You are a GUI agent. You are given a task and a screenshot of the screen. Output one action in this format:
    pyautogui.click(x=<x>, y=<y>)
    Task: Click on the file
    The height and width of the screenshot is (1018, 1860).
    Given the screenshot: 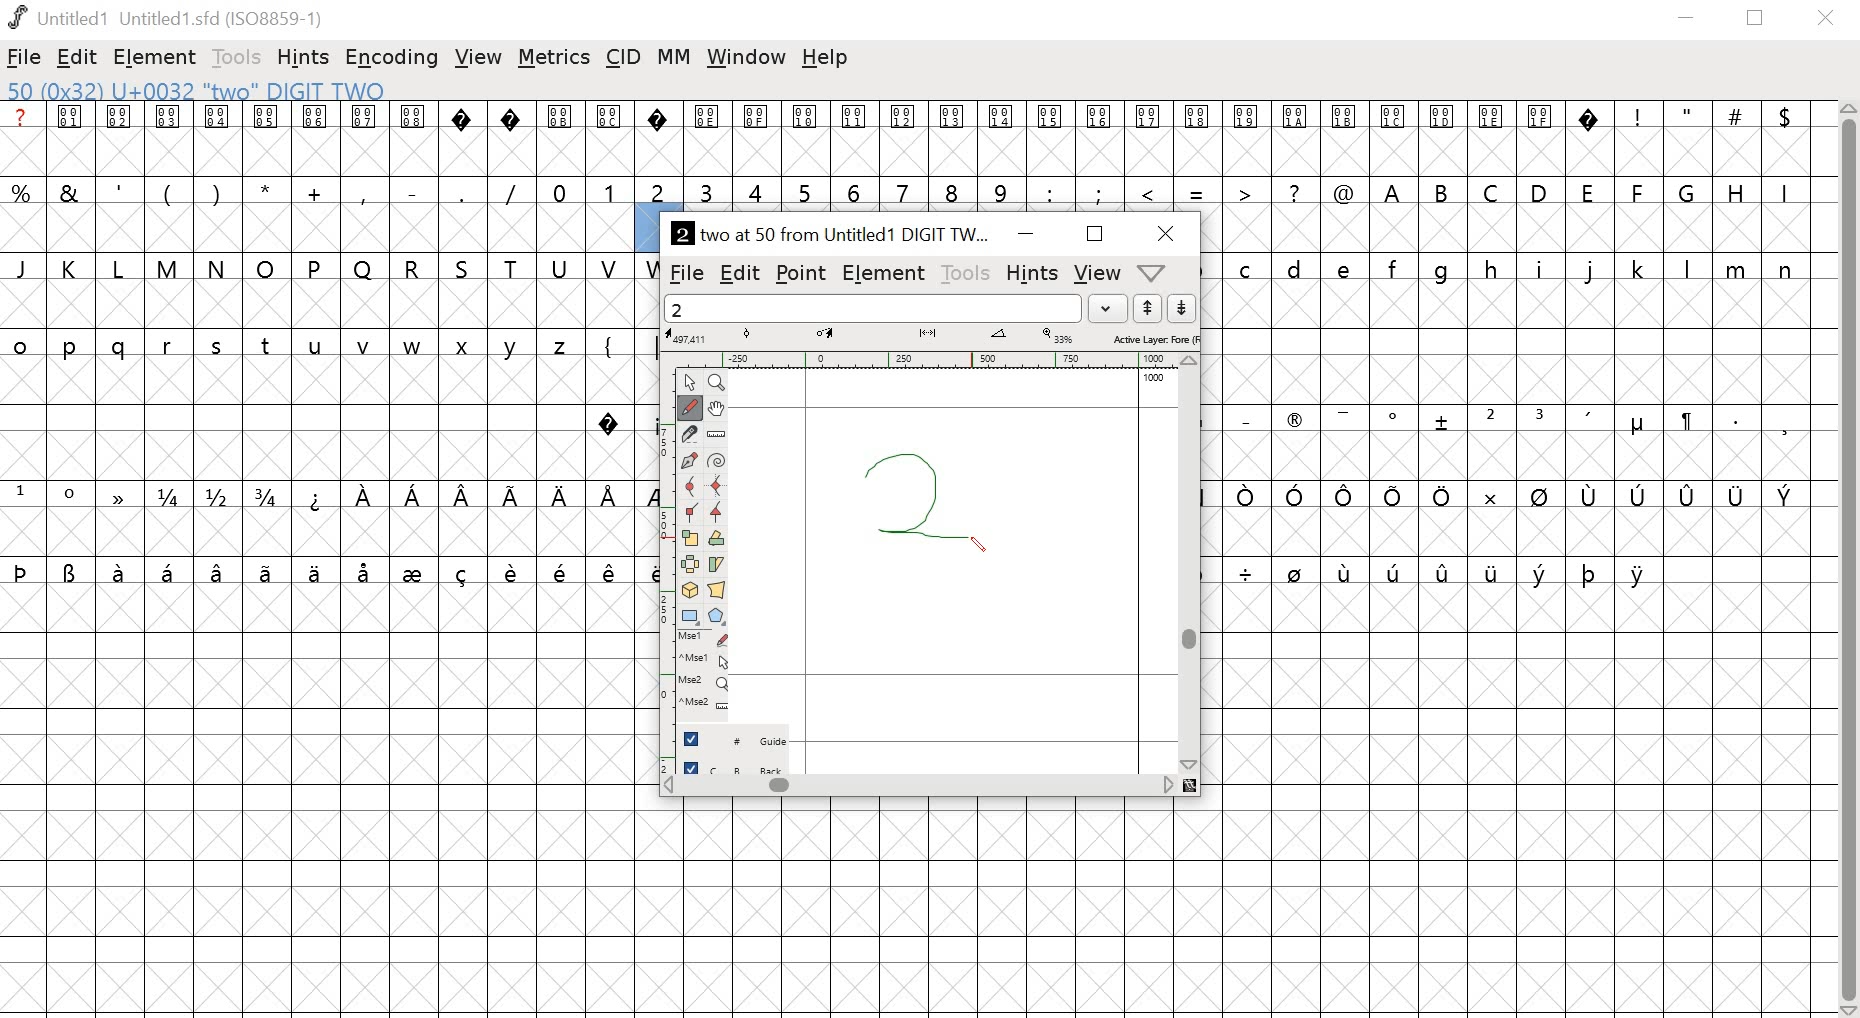 What is the action you would take?
    pyautogui.click(x=686, y=272)
    